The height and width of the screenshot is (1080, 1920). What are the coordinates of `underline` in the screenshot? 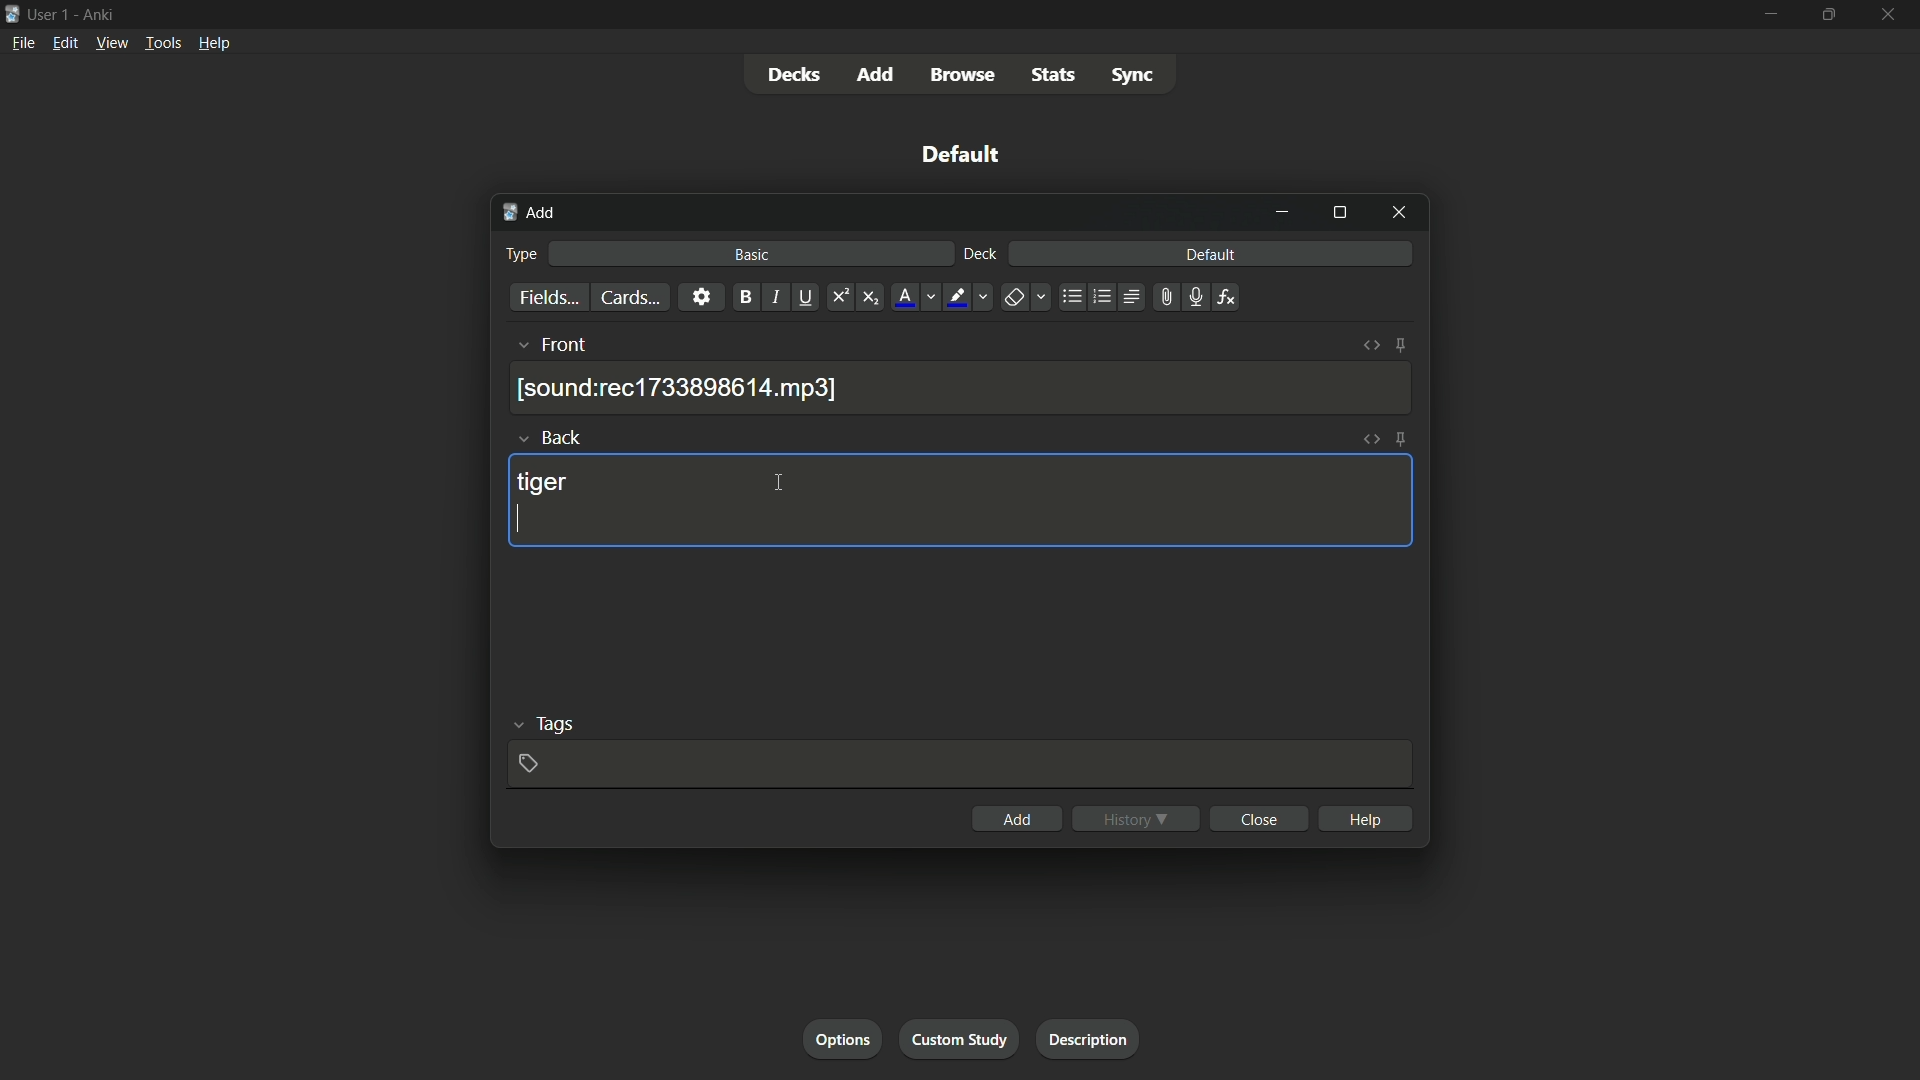 It's located at (809, 297).